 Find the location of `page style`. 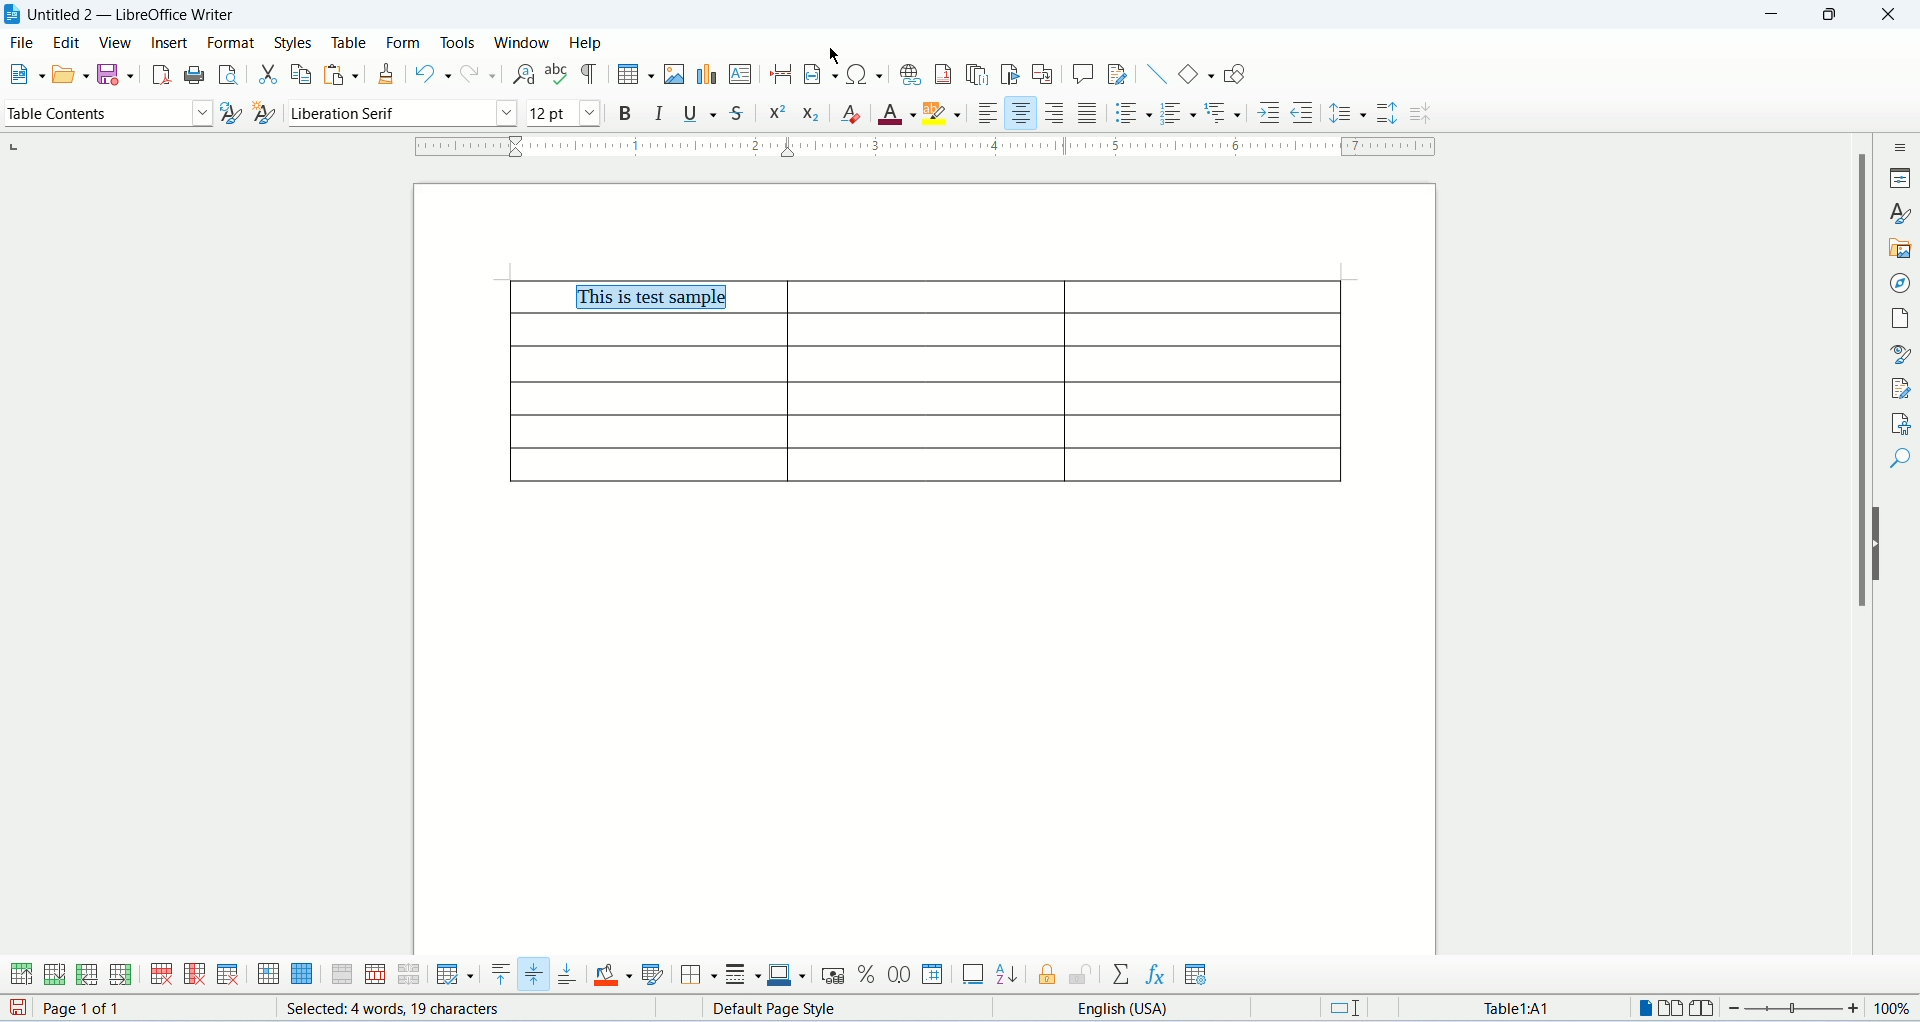

page style is located at coordinates (788, 1009).